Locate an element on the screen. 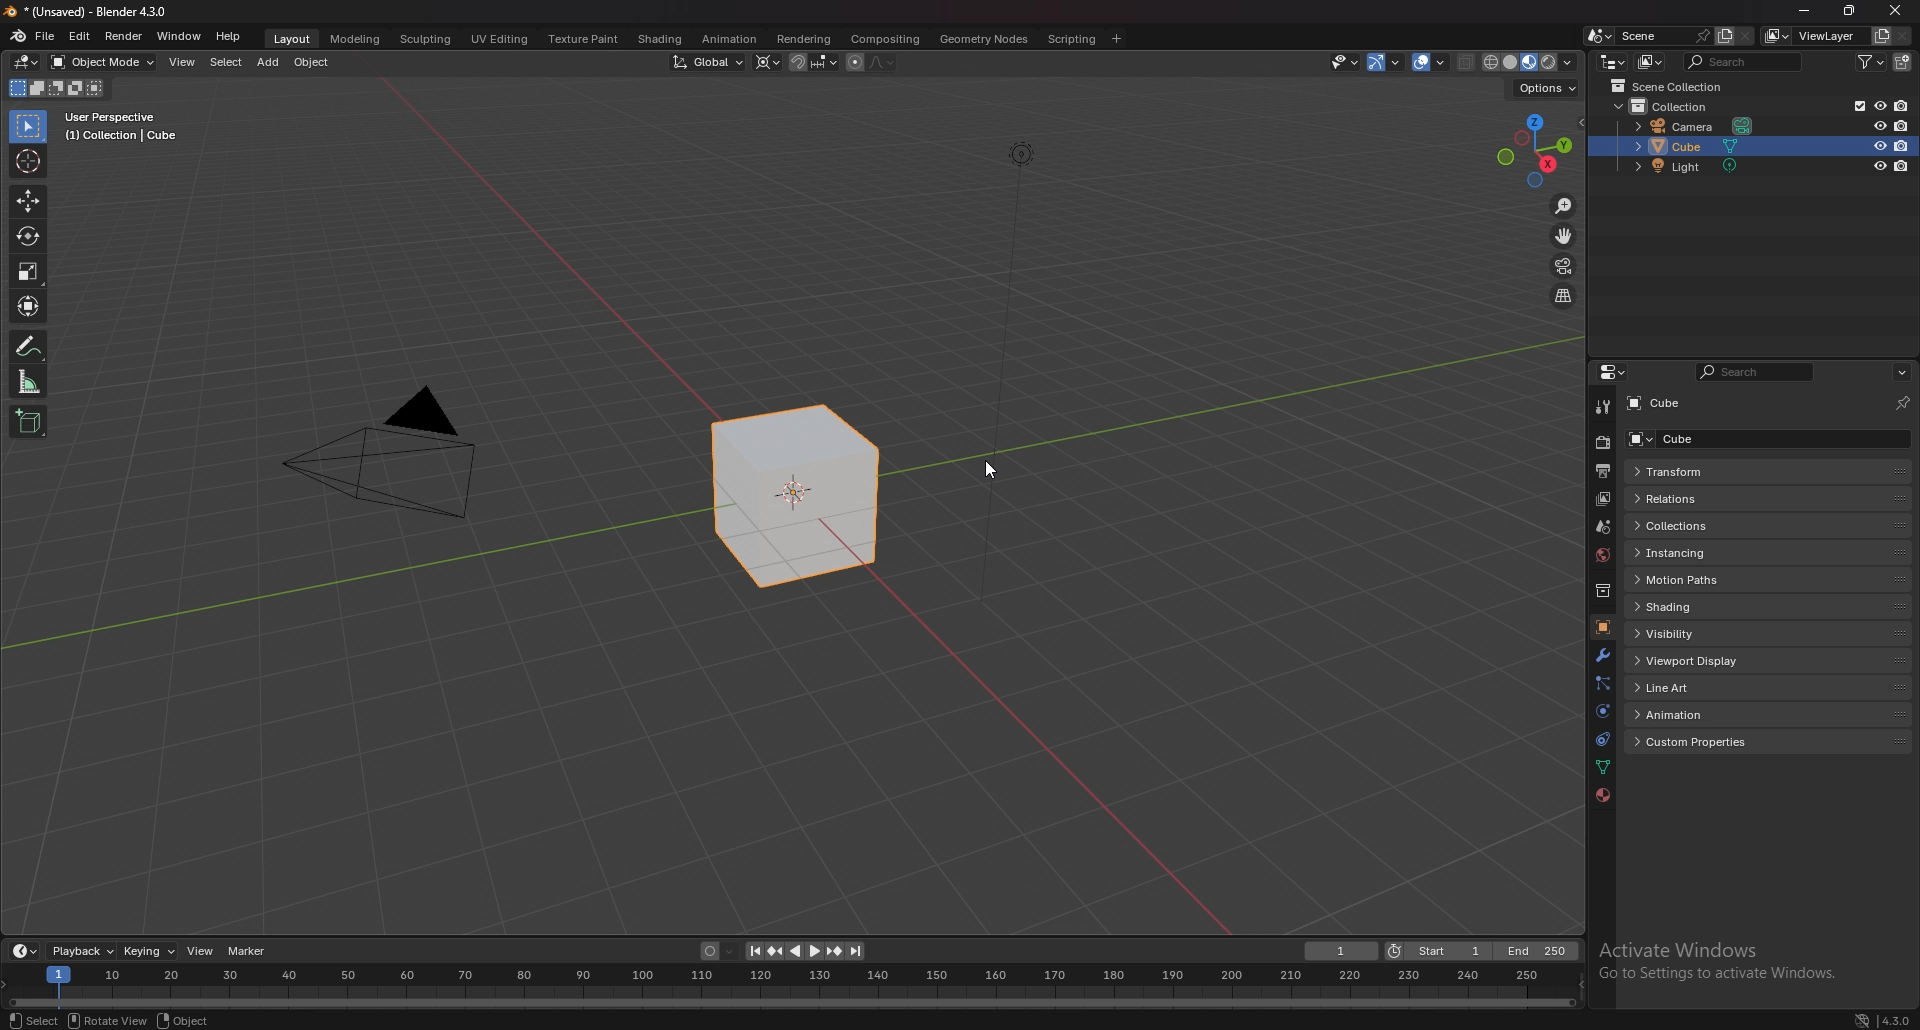 This screenshot has width=1920, height=1030. editor type is located at coordinates (25, 952).